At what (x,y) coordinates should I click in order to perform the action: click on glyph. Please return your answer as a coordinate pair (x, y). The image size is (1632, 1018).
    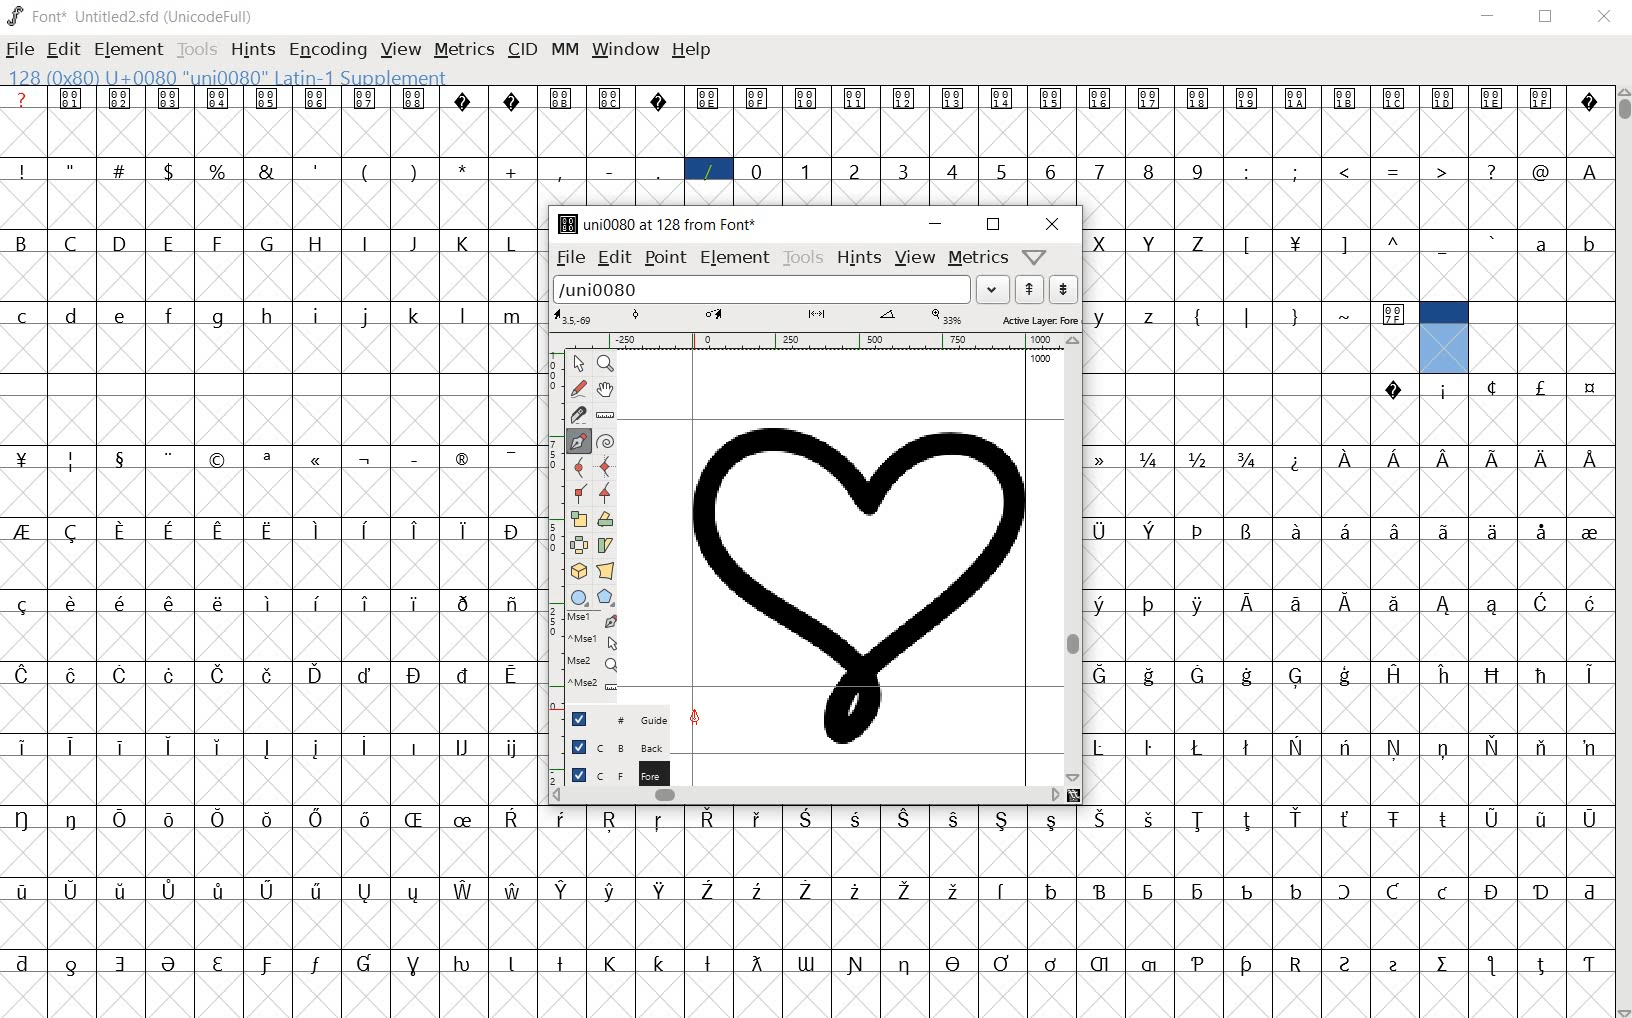
    Looking at the image, I should click on (954, 963).